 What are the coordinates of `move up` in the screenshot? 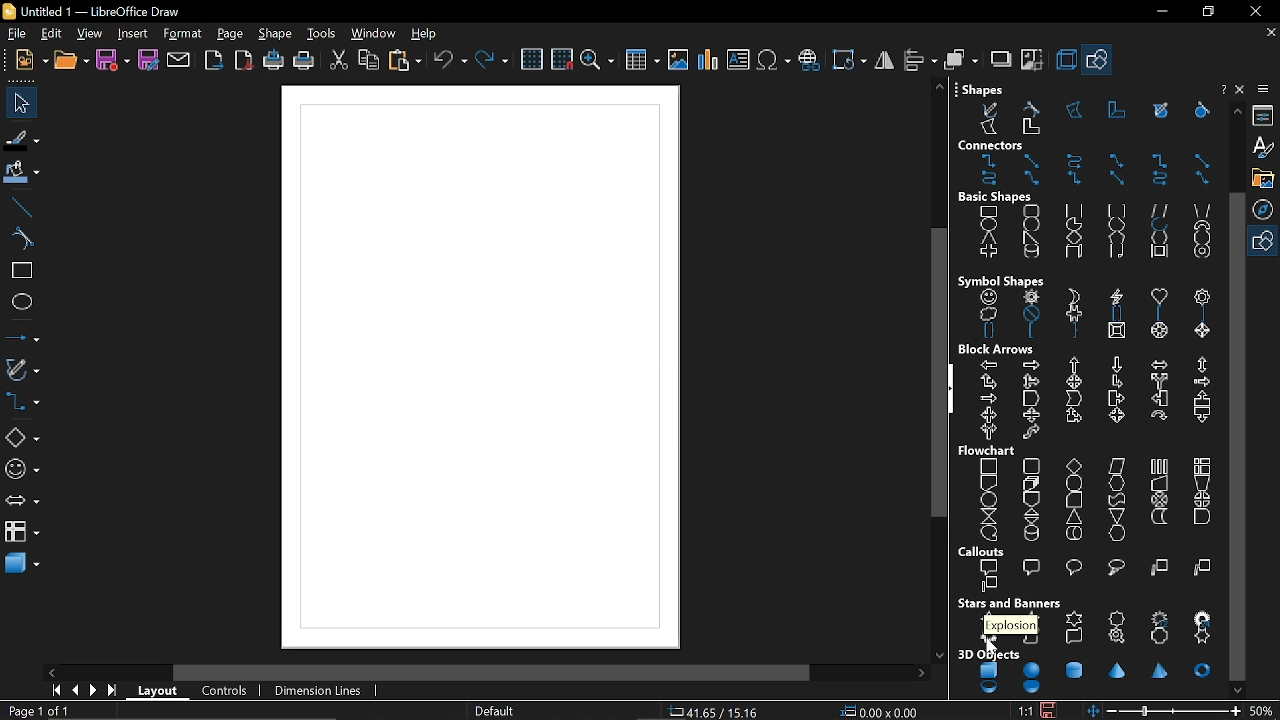 It's located at (1234, 111).